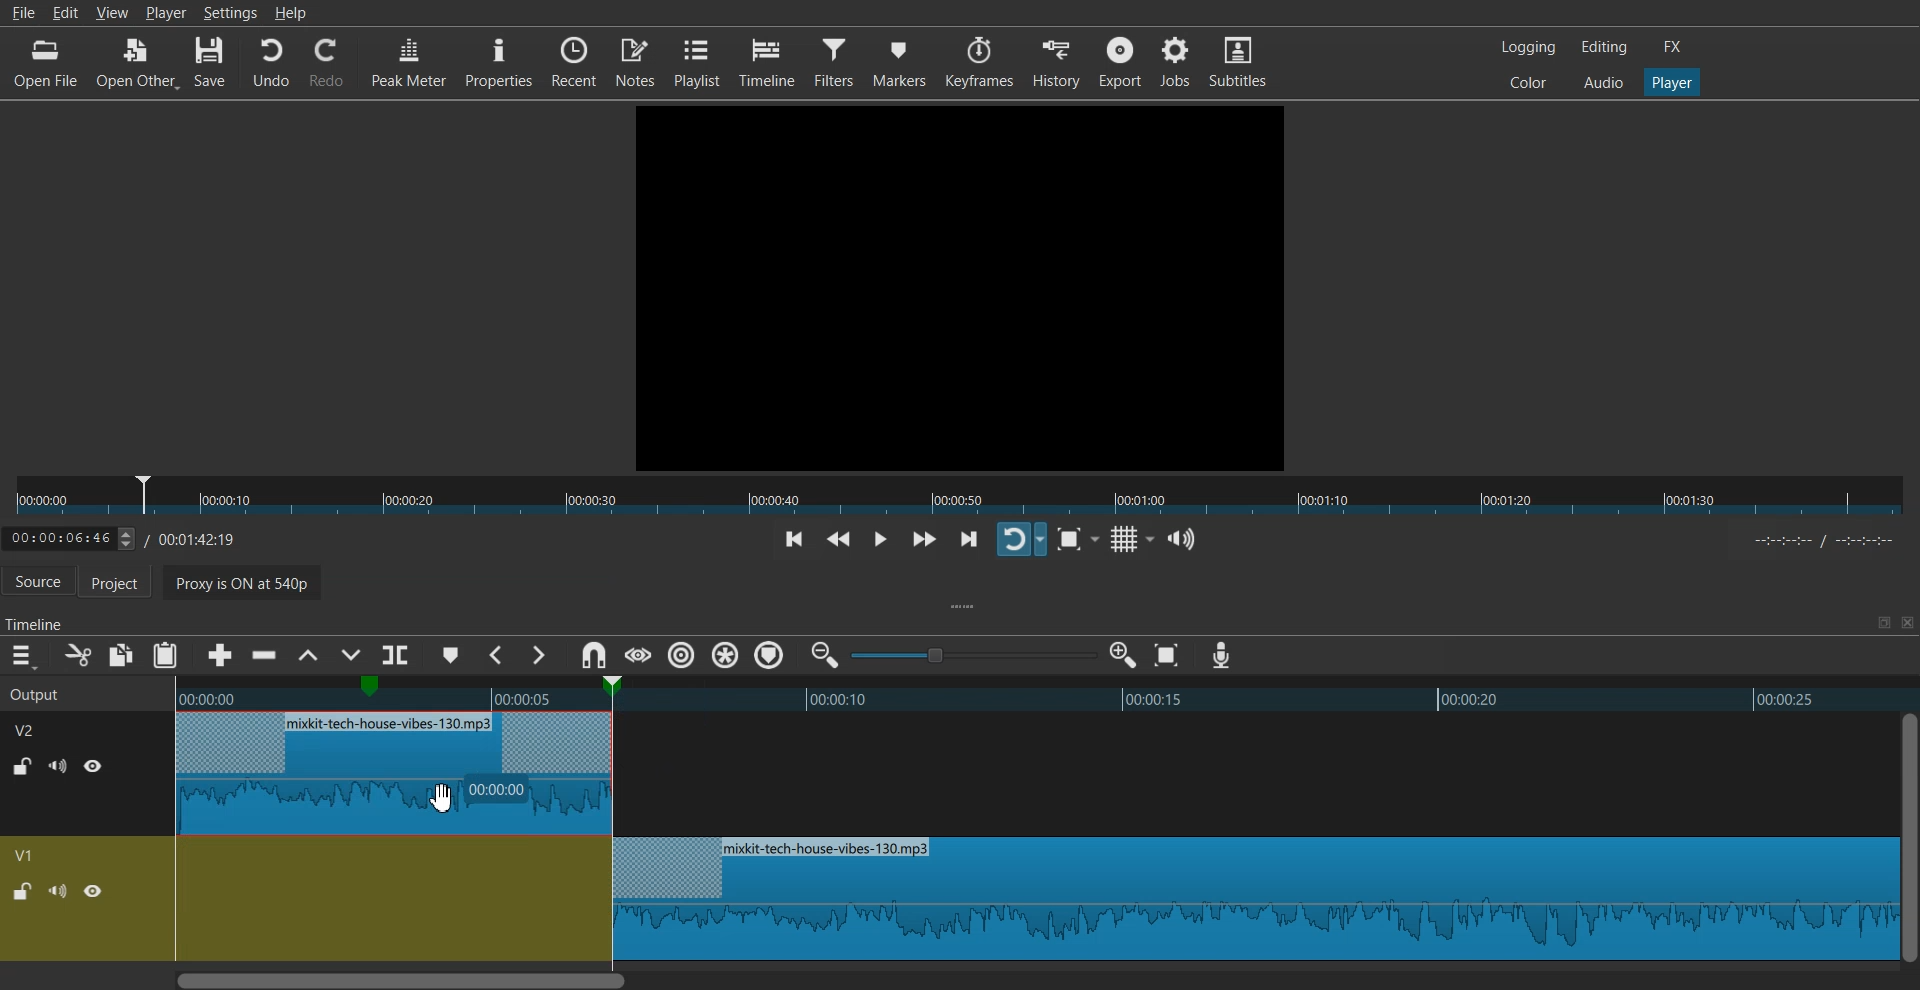 The width and height of the screenshot is (1920, 990). I want to click on Lift, so click(307, 656).